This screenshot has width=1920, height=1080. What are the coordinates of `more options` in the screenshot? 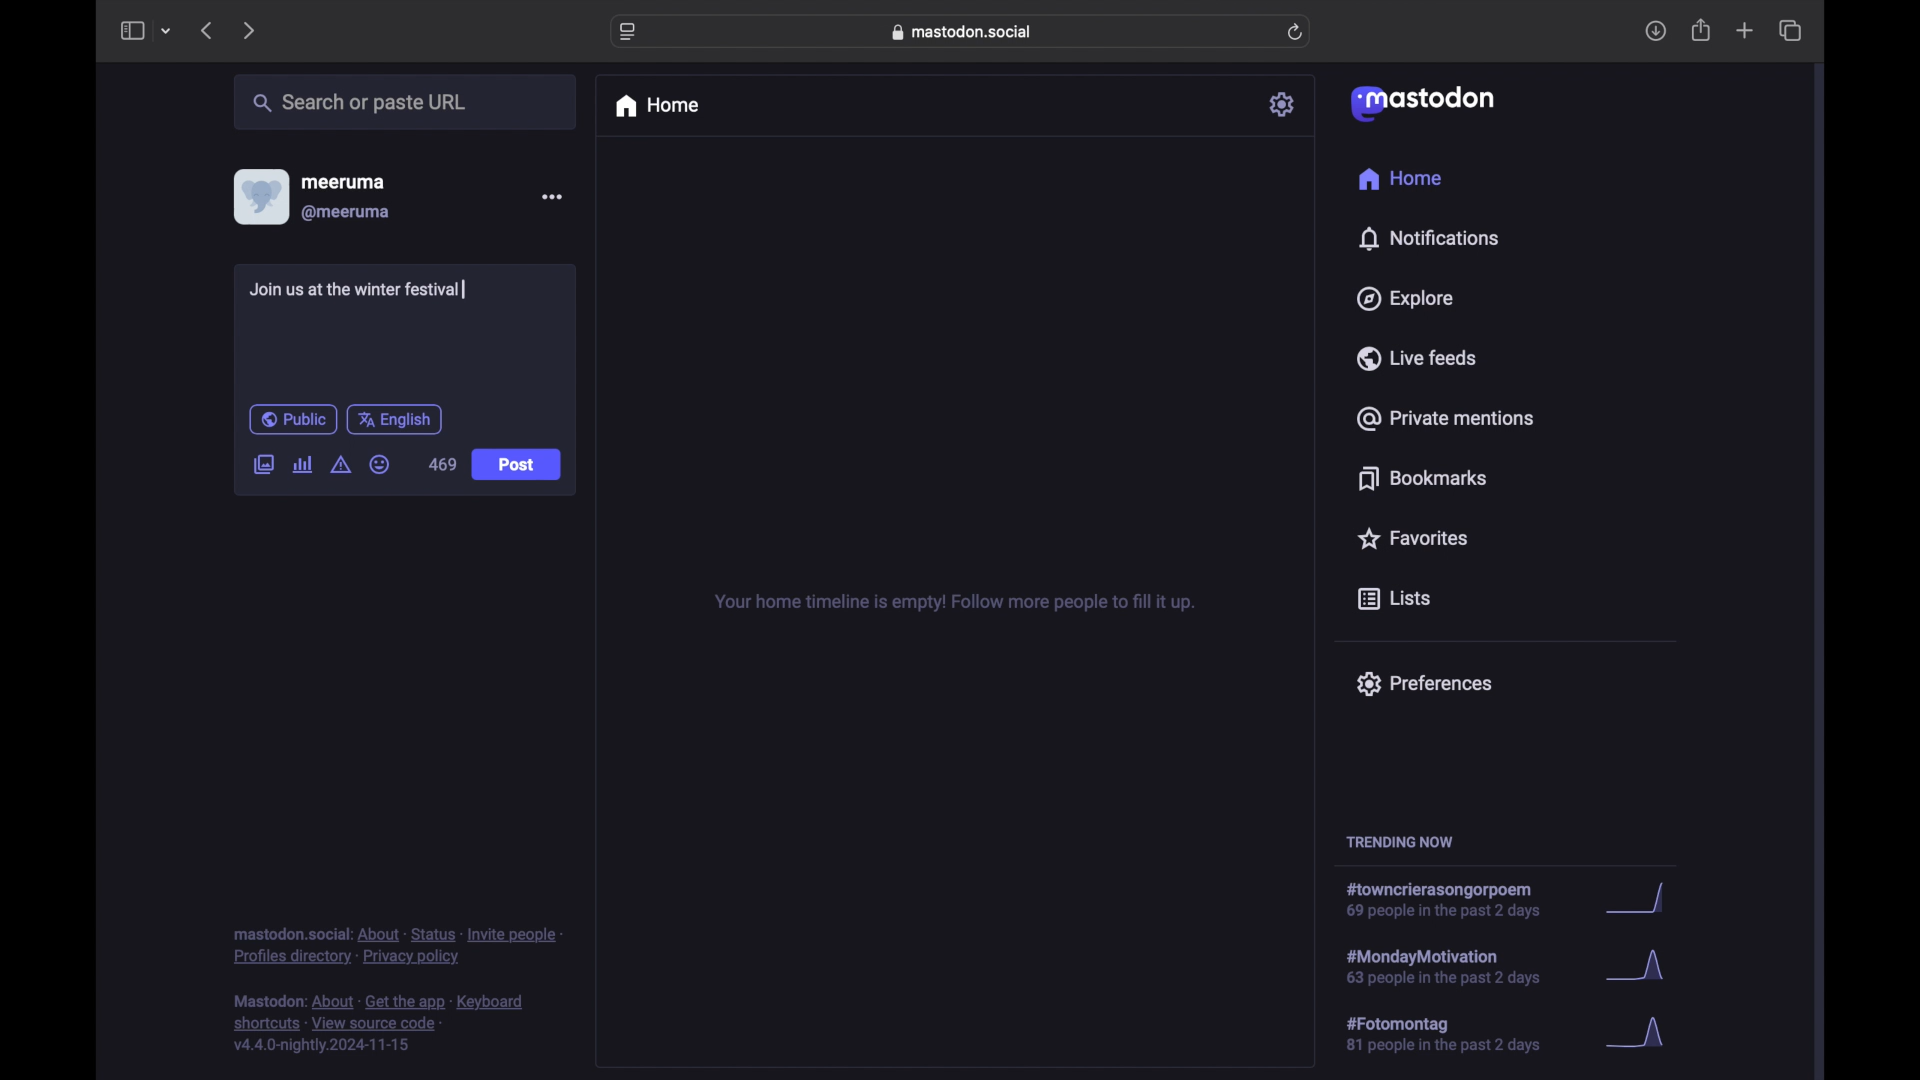 It's located at (552, 197).